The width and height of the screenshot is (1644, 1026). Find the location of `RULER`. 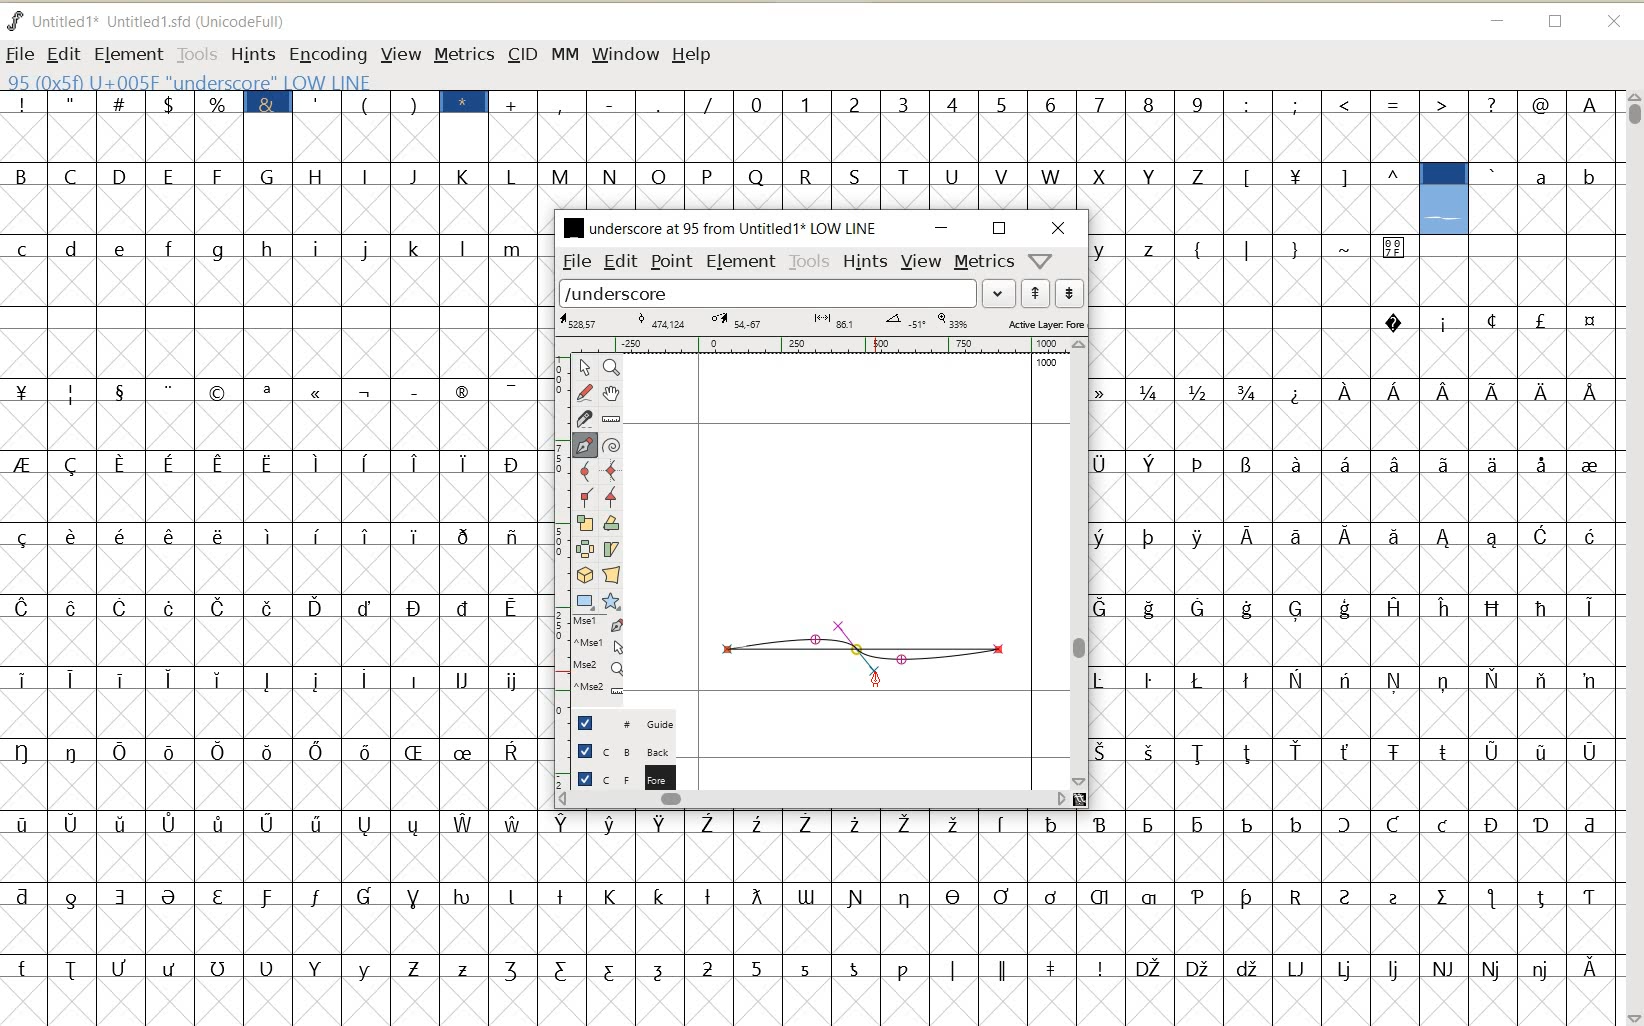

RULER is located at coordinates (816, 345).